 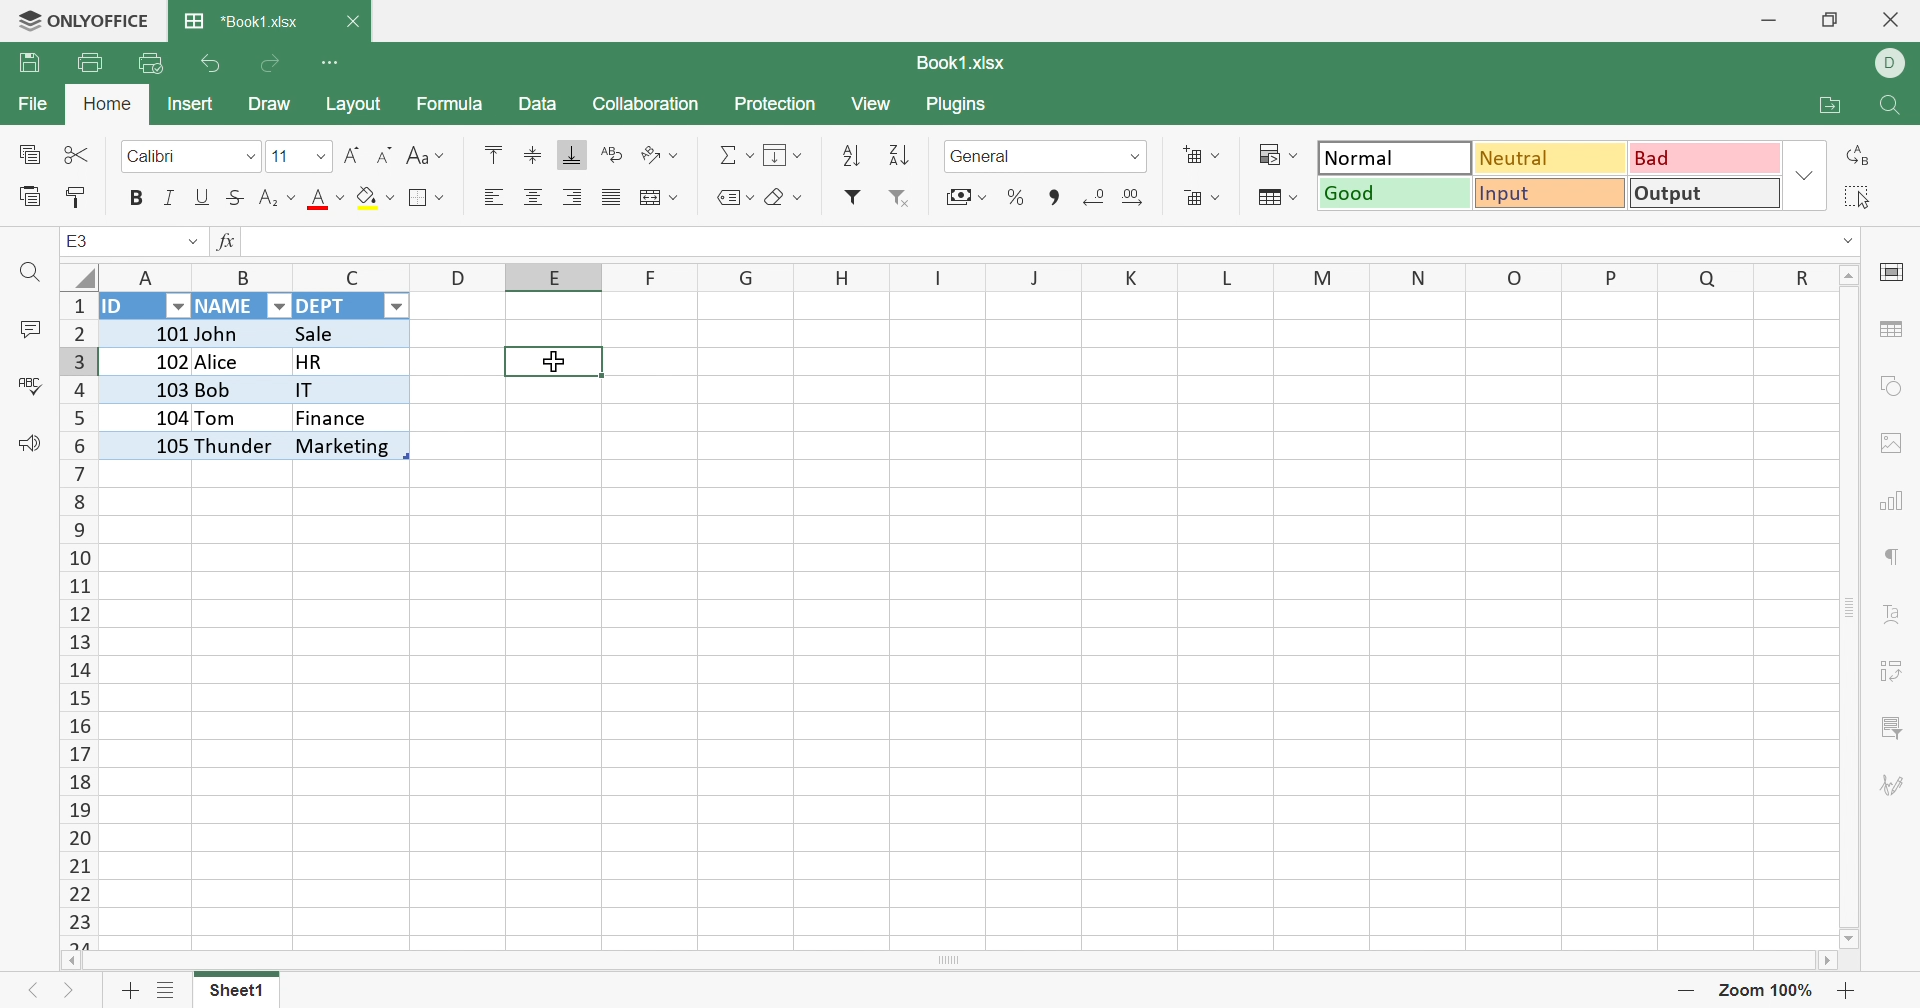 What do you see at coordinates (333, 63) in the screenshot?
I see `Customize Quick Access Toolbar` at bounding box center [333, 63].